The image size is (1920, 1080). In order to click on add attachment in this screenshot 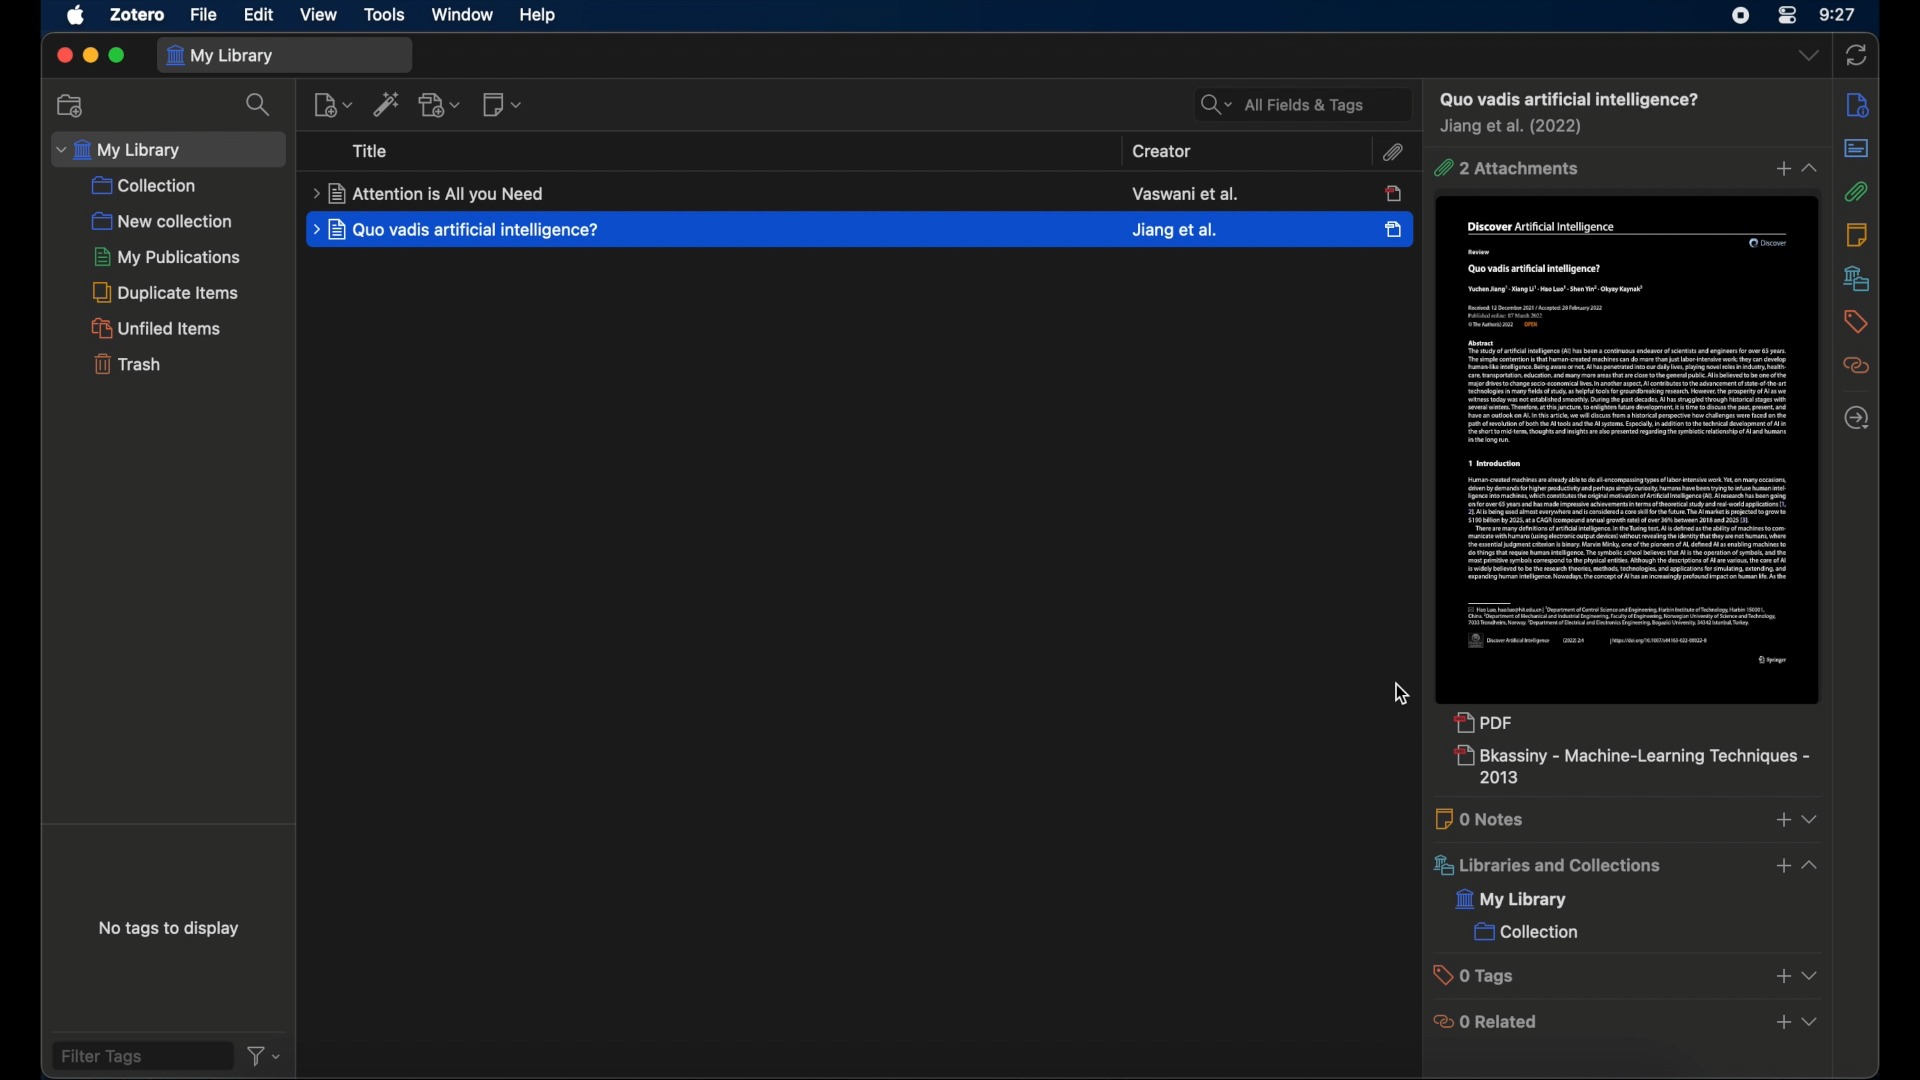, I will do `click(439, 105)`.